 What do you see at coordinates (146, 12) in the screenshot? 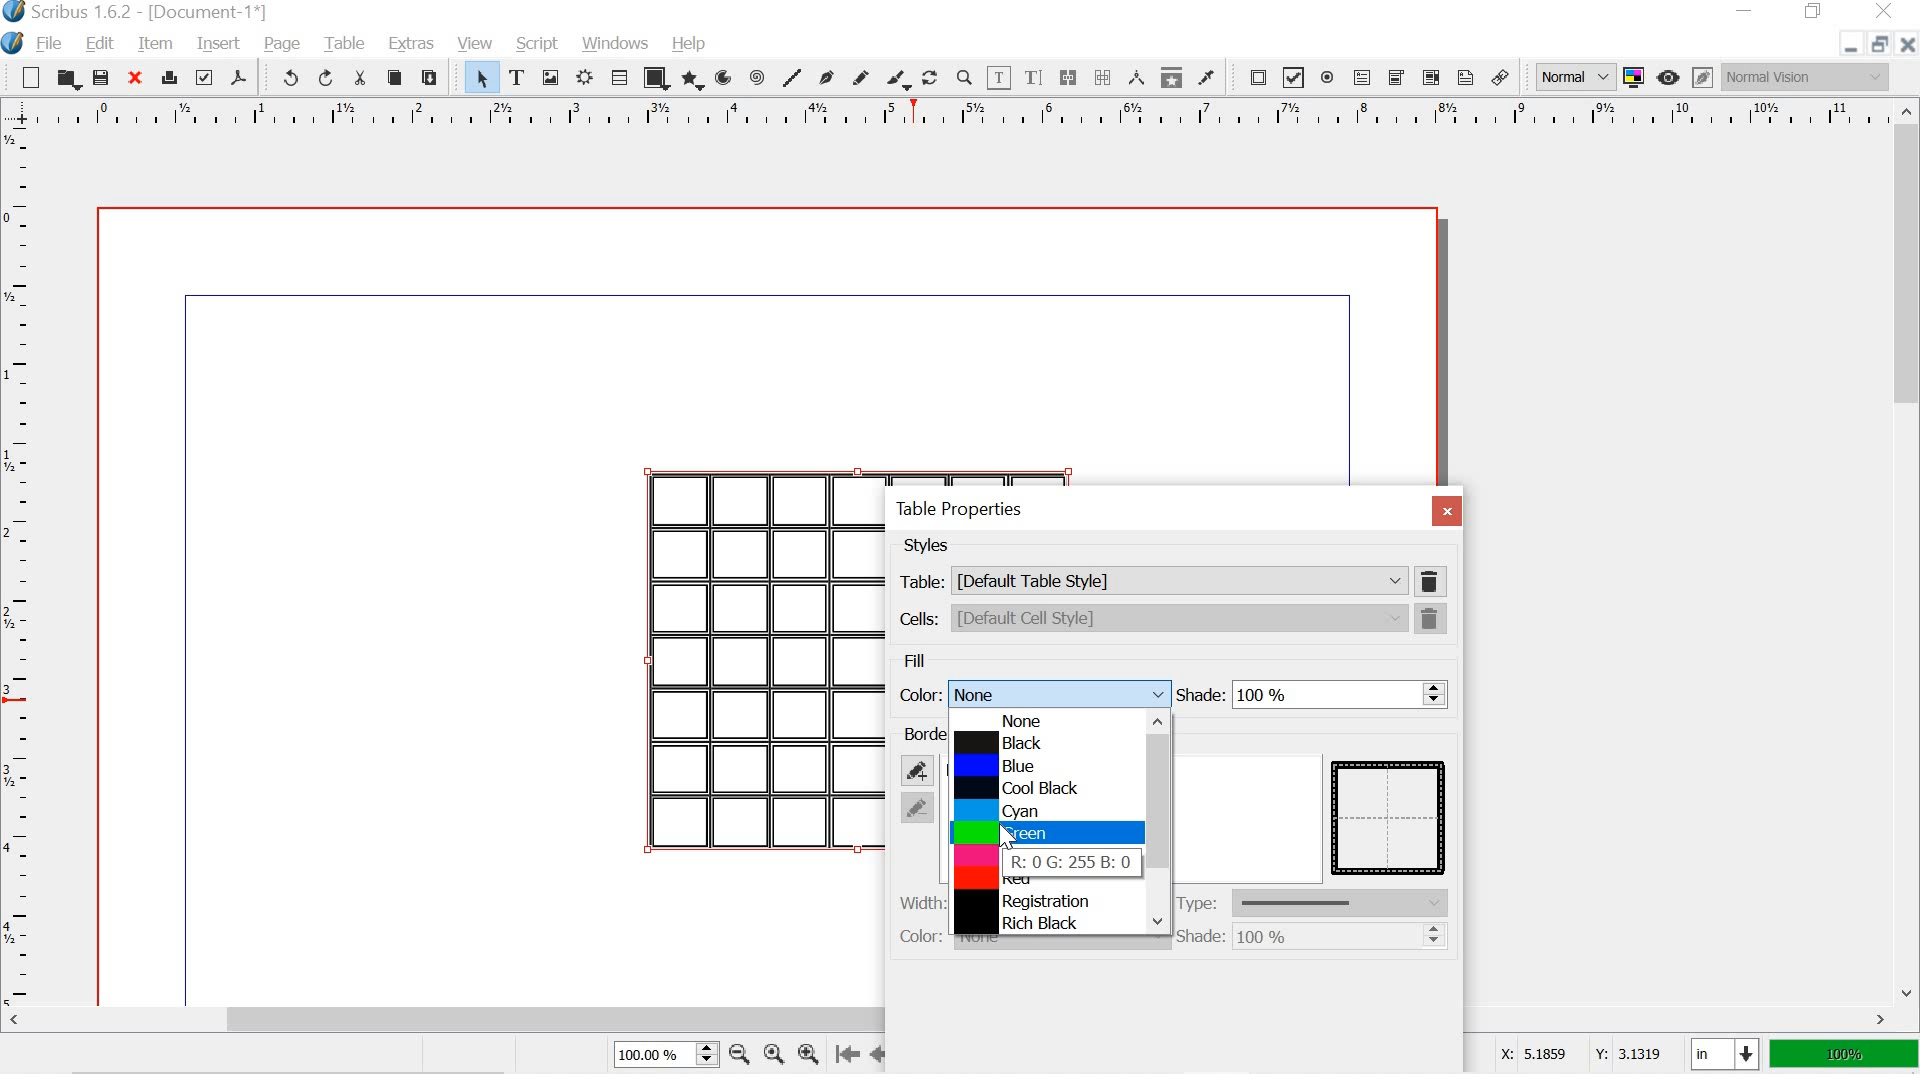
I see `scribus 1.6.2 - [Document-1*]` at bounding box center [146, 12].